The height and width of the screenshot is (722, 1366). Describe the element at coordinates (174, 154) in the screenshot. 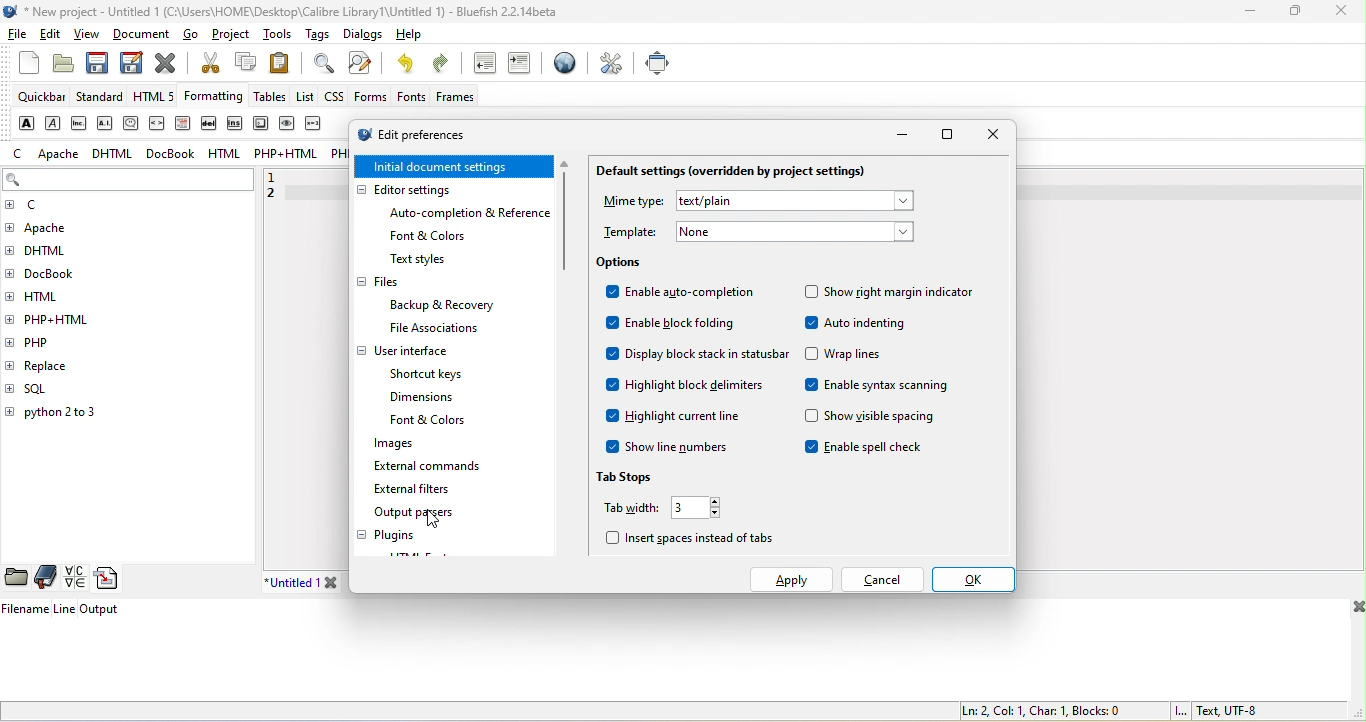

I see `docbook` at that location.